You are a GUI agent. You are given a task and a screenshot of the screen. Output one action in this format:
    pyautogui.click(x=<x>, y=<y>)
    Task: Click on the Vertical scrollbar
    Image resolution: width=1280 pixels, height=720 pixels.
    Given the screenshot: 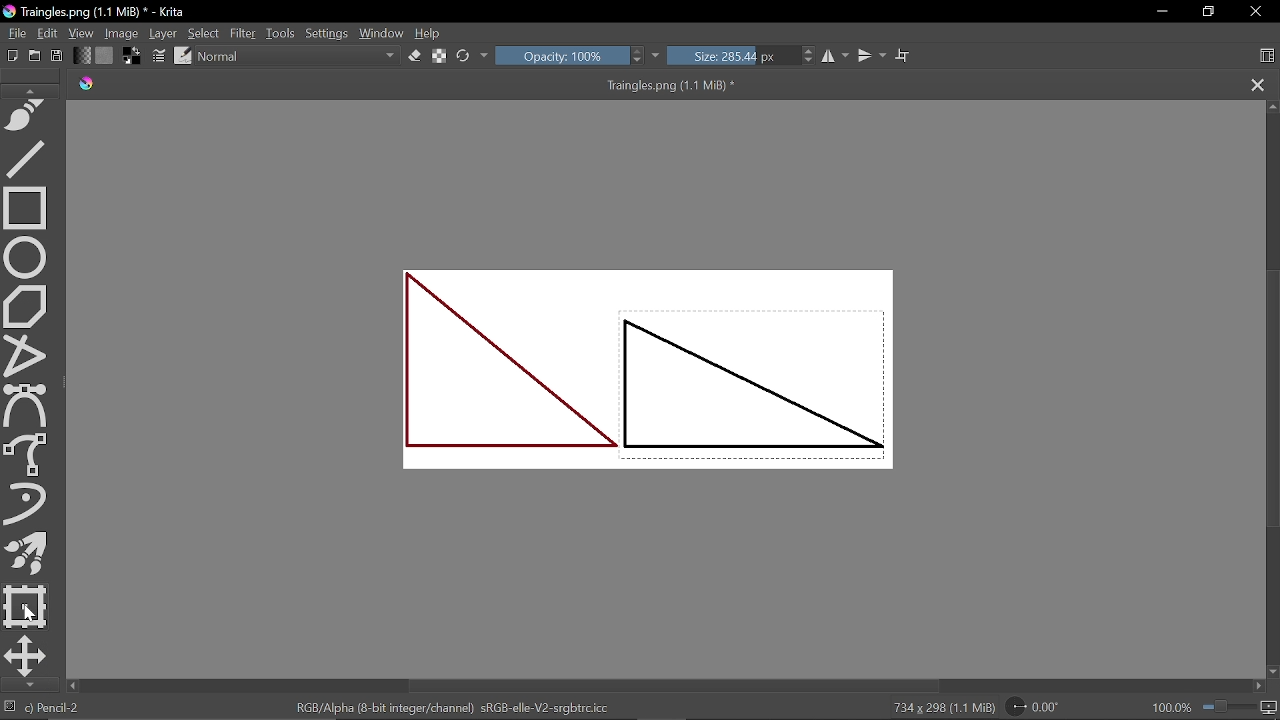 What is the action you would take?
    pyautogui.click(x=1271, y=396)
    